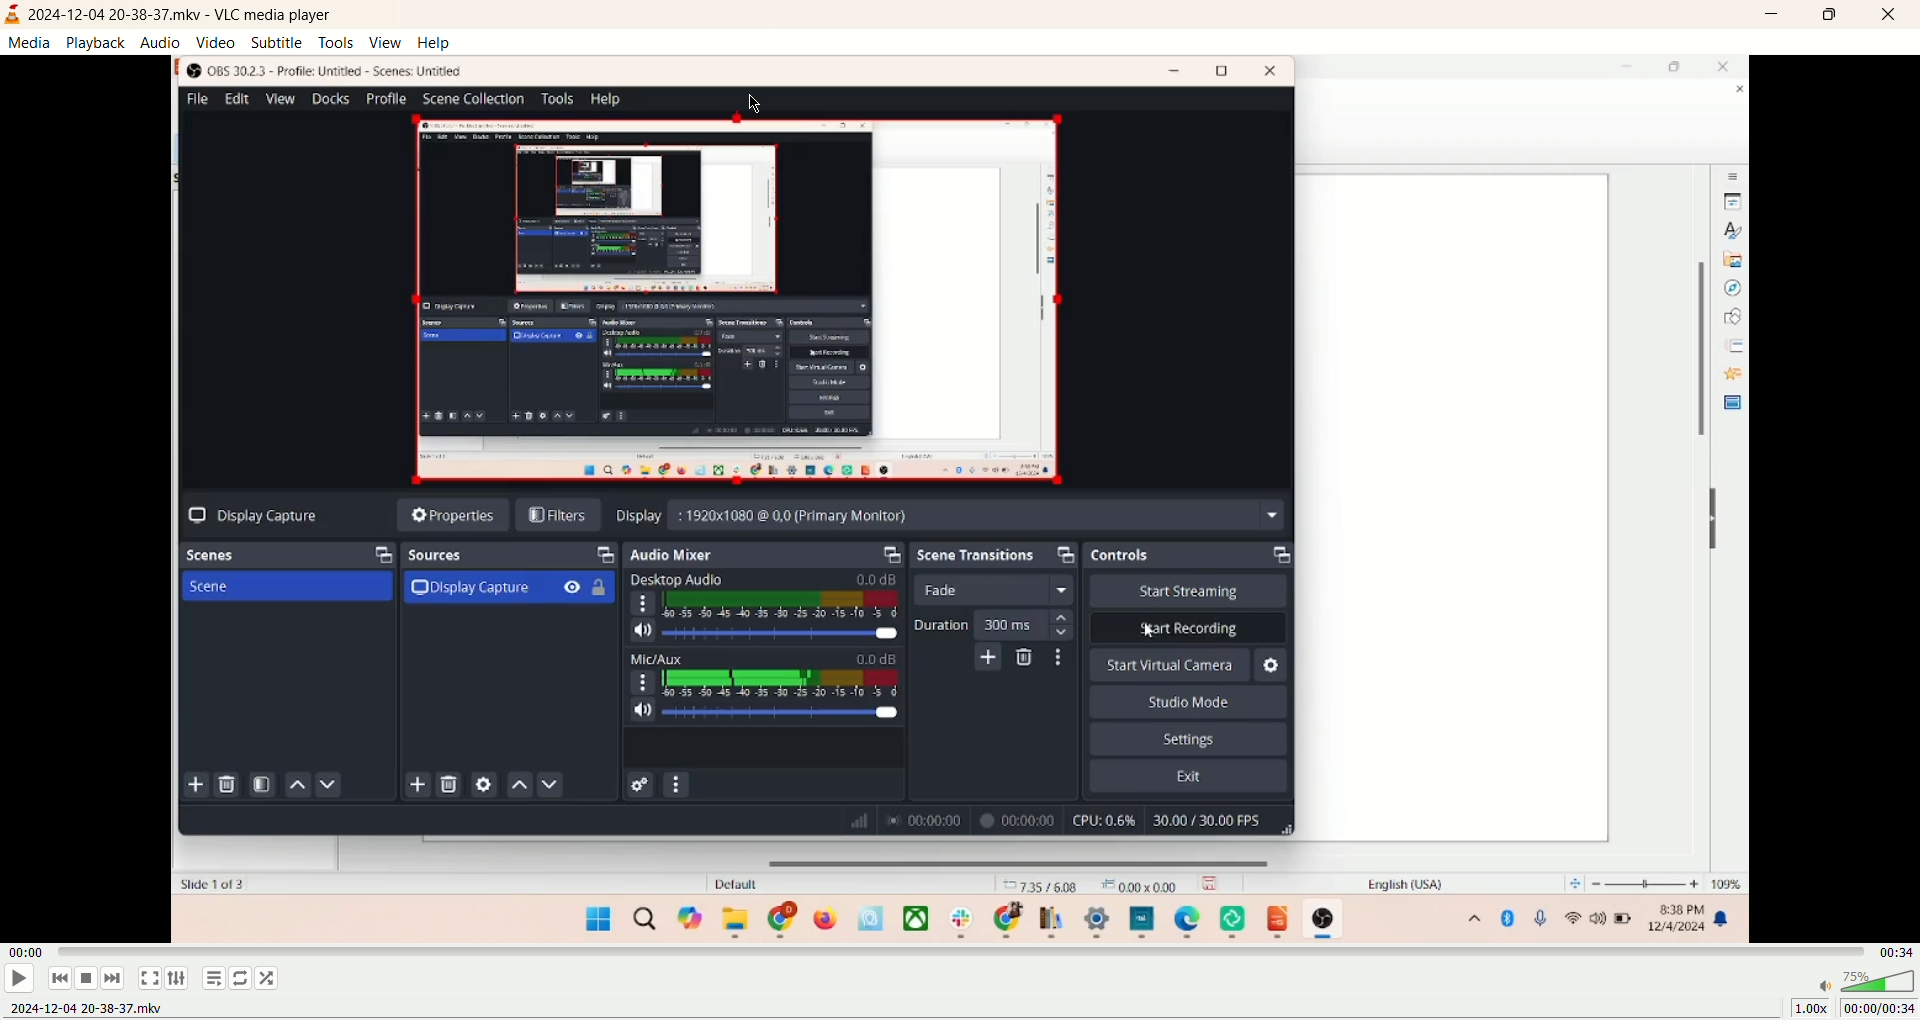 Image resolution: width=1920 pixels, height=1020 pixels. Describe the element at coordinates (116, 978) in the screenshot. I see `next` at that location.